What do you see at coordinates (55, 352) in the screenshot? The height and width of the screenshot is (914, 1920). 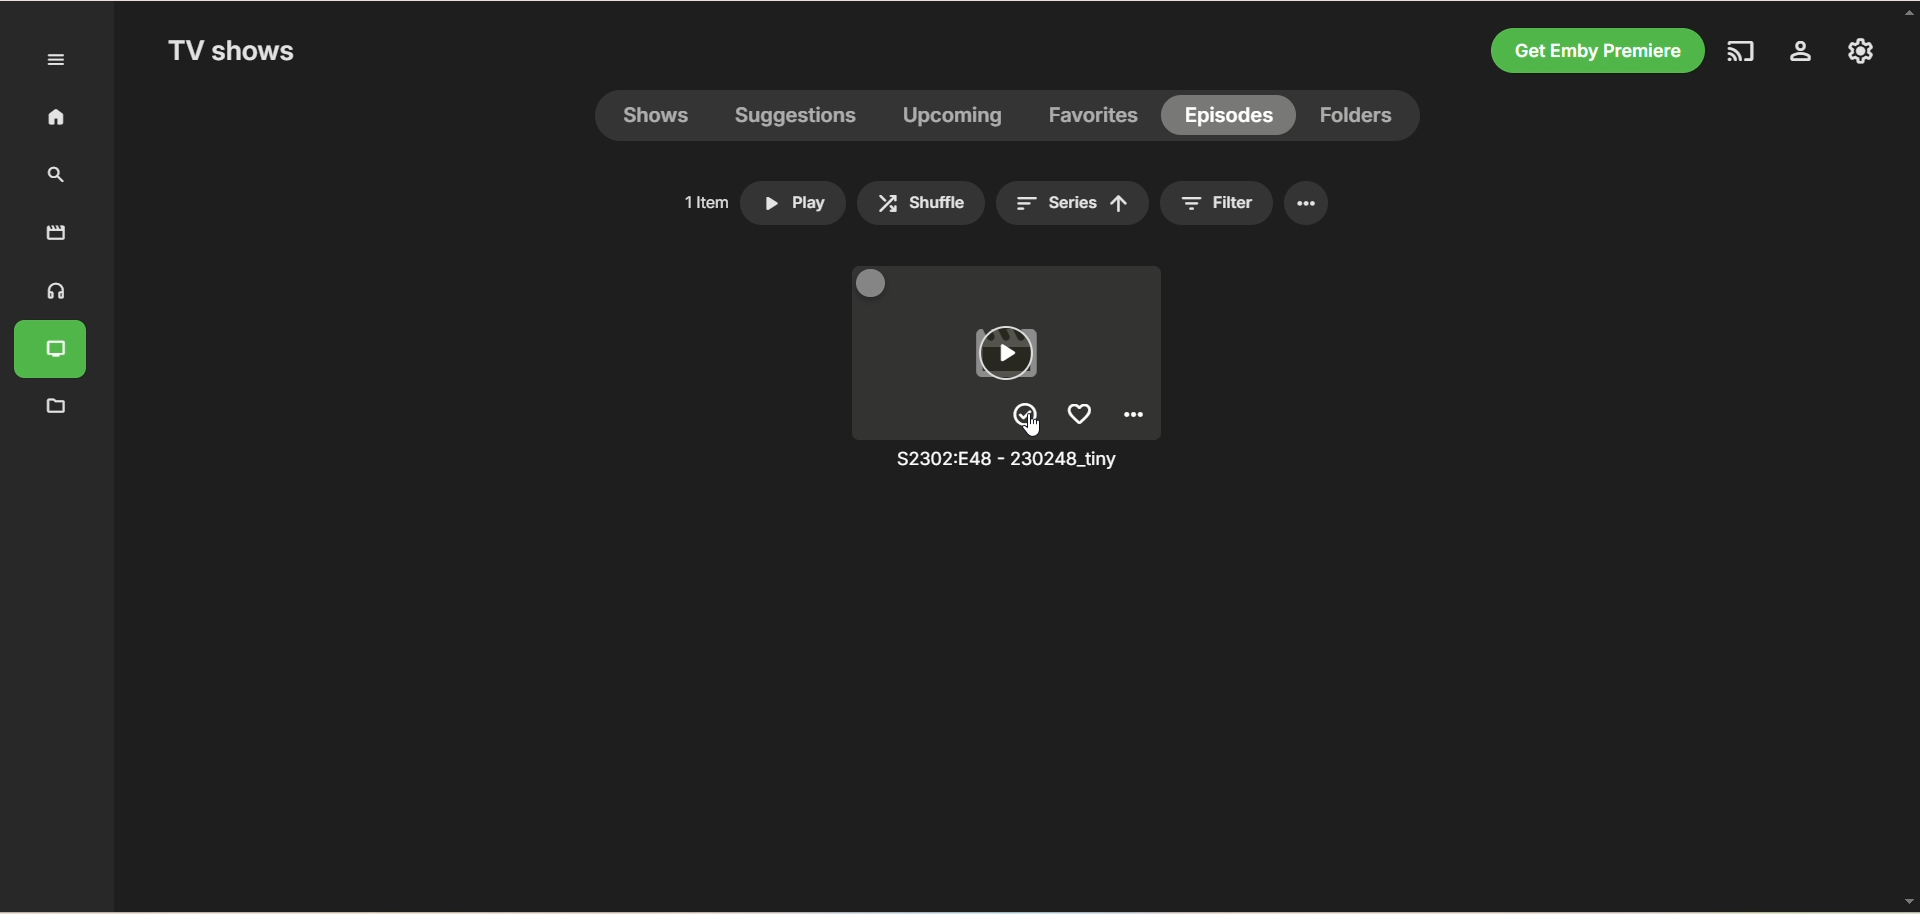 I see `TV shows` at bounding box center [55, 352].